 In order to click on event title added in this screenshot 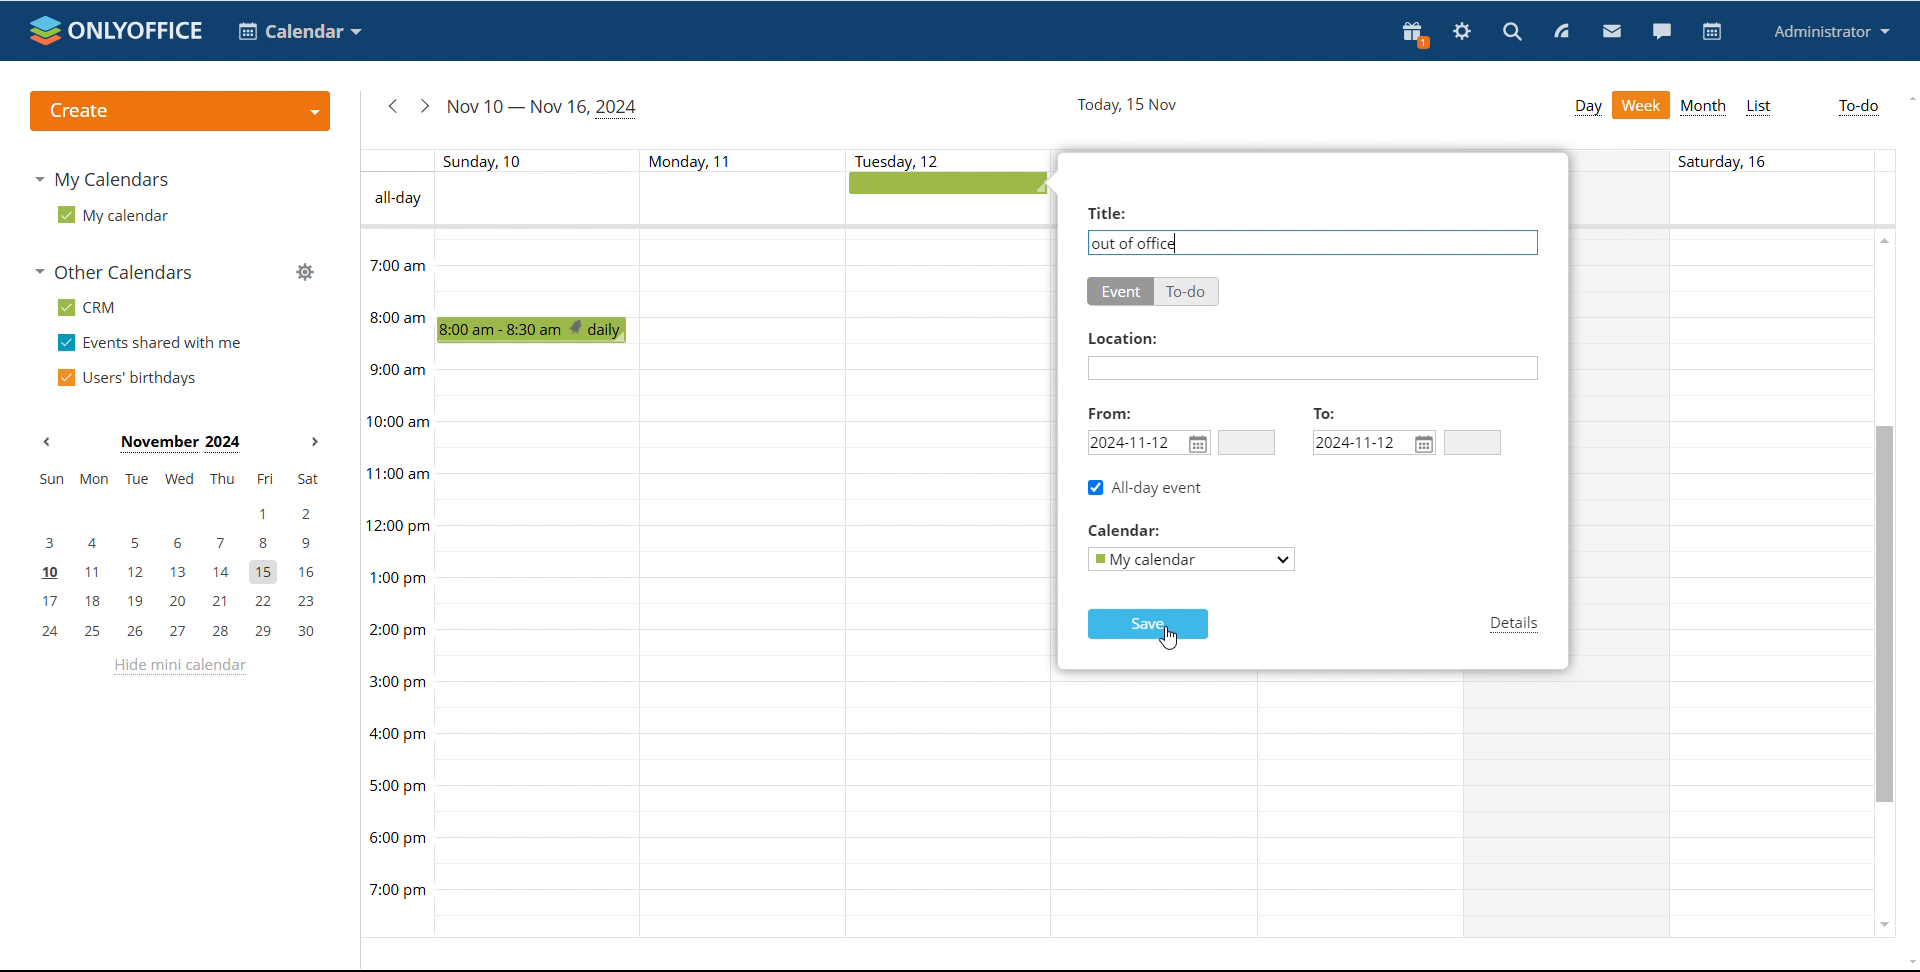, I will do `click(1136, 243)`.